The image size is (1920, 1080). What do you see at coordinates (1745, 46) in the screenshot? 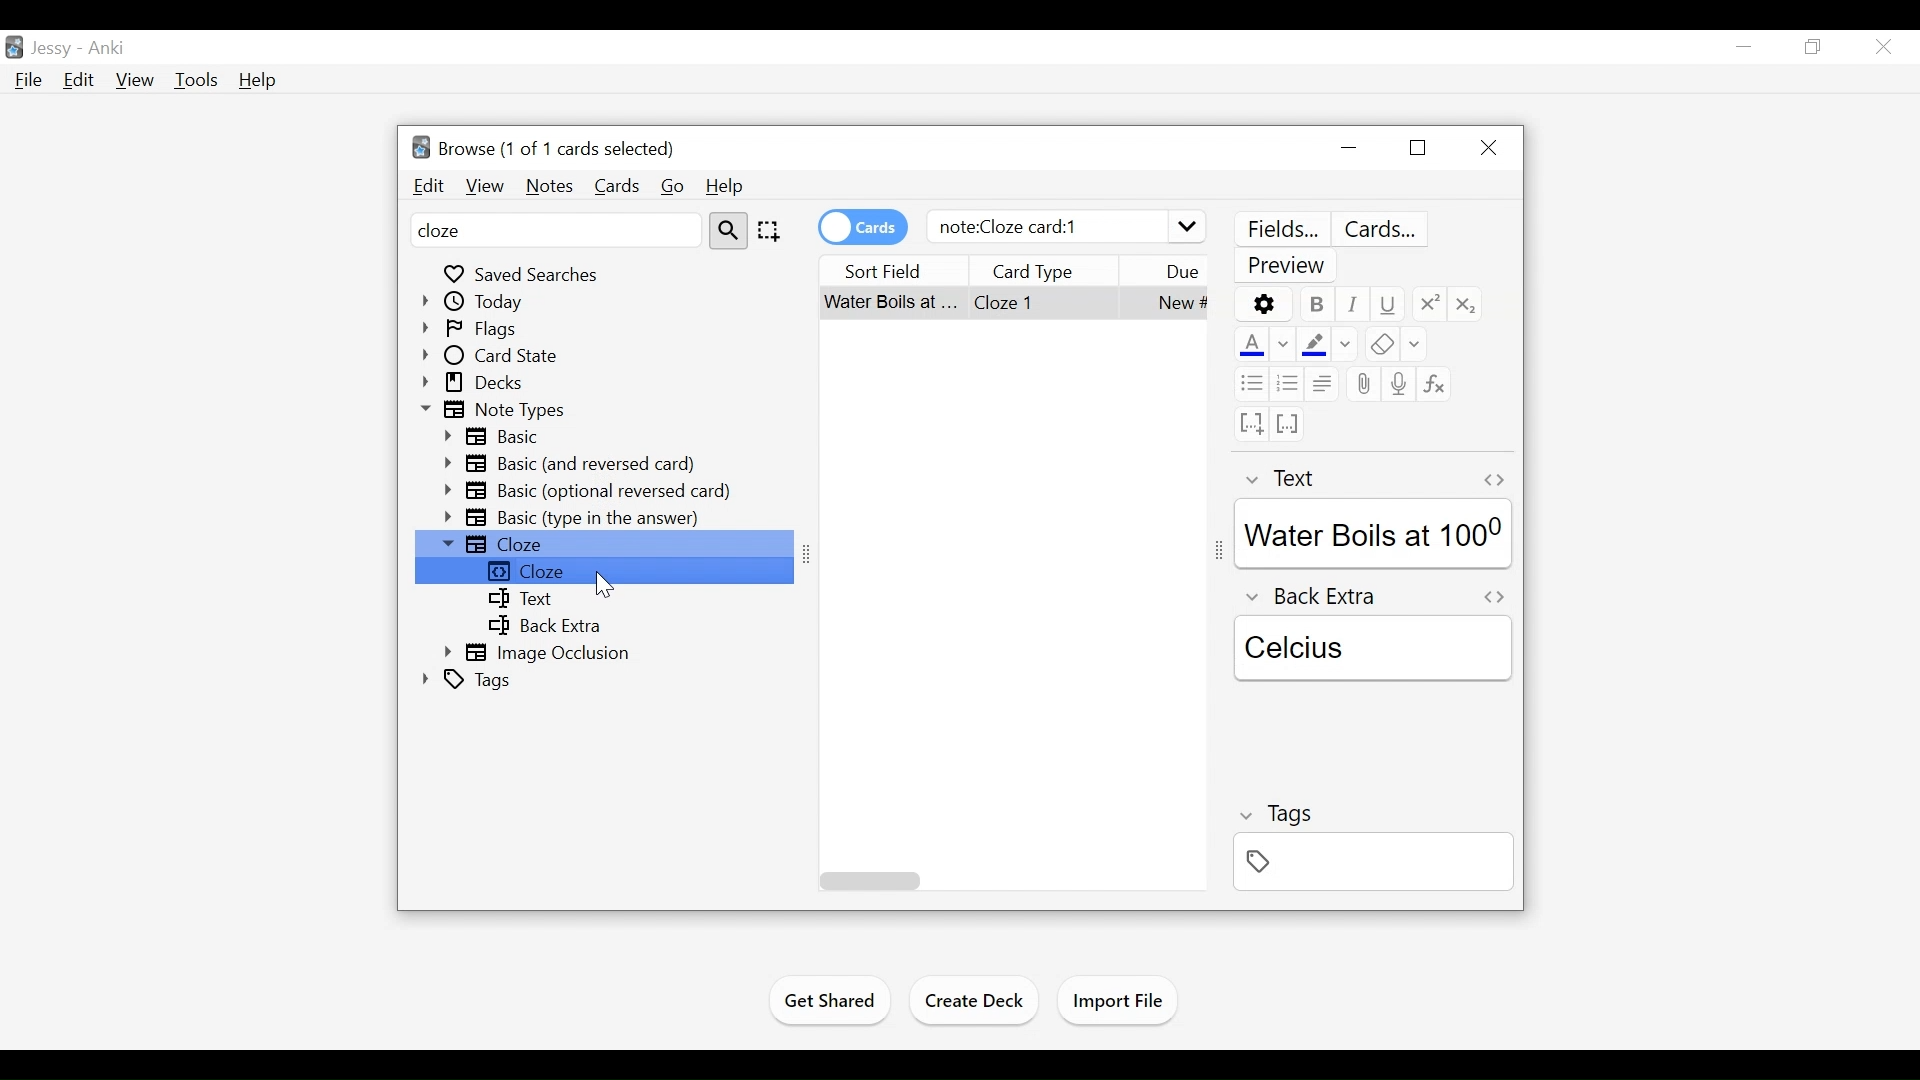
I see `minimize` at bounding box center [1745, 46].